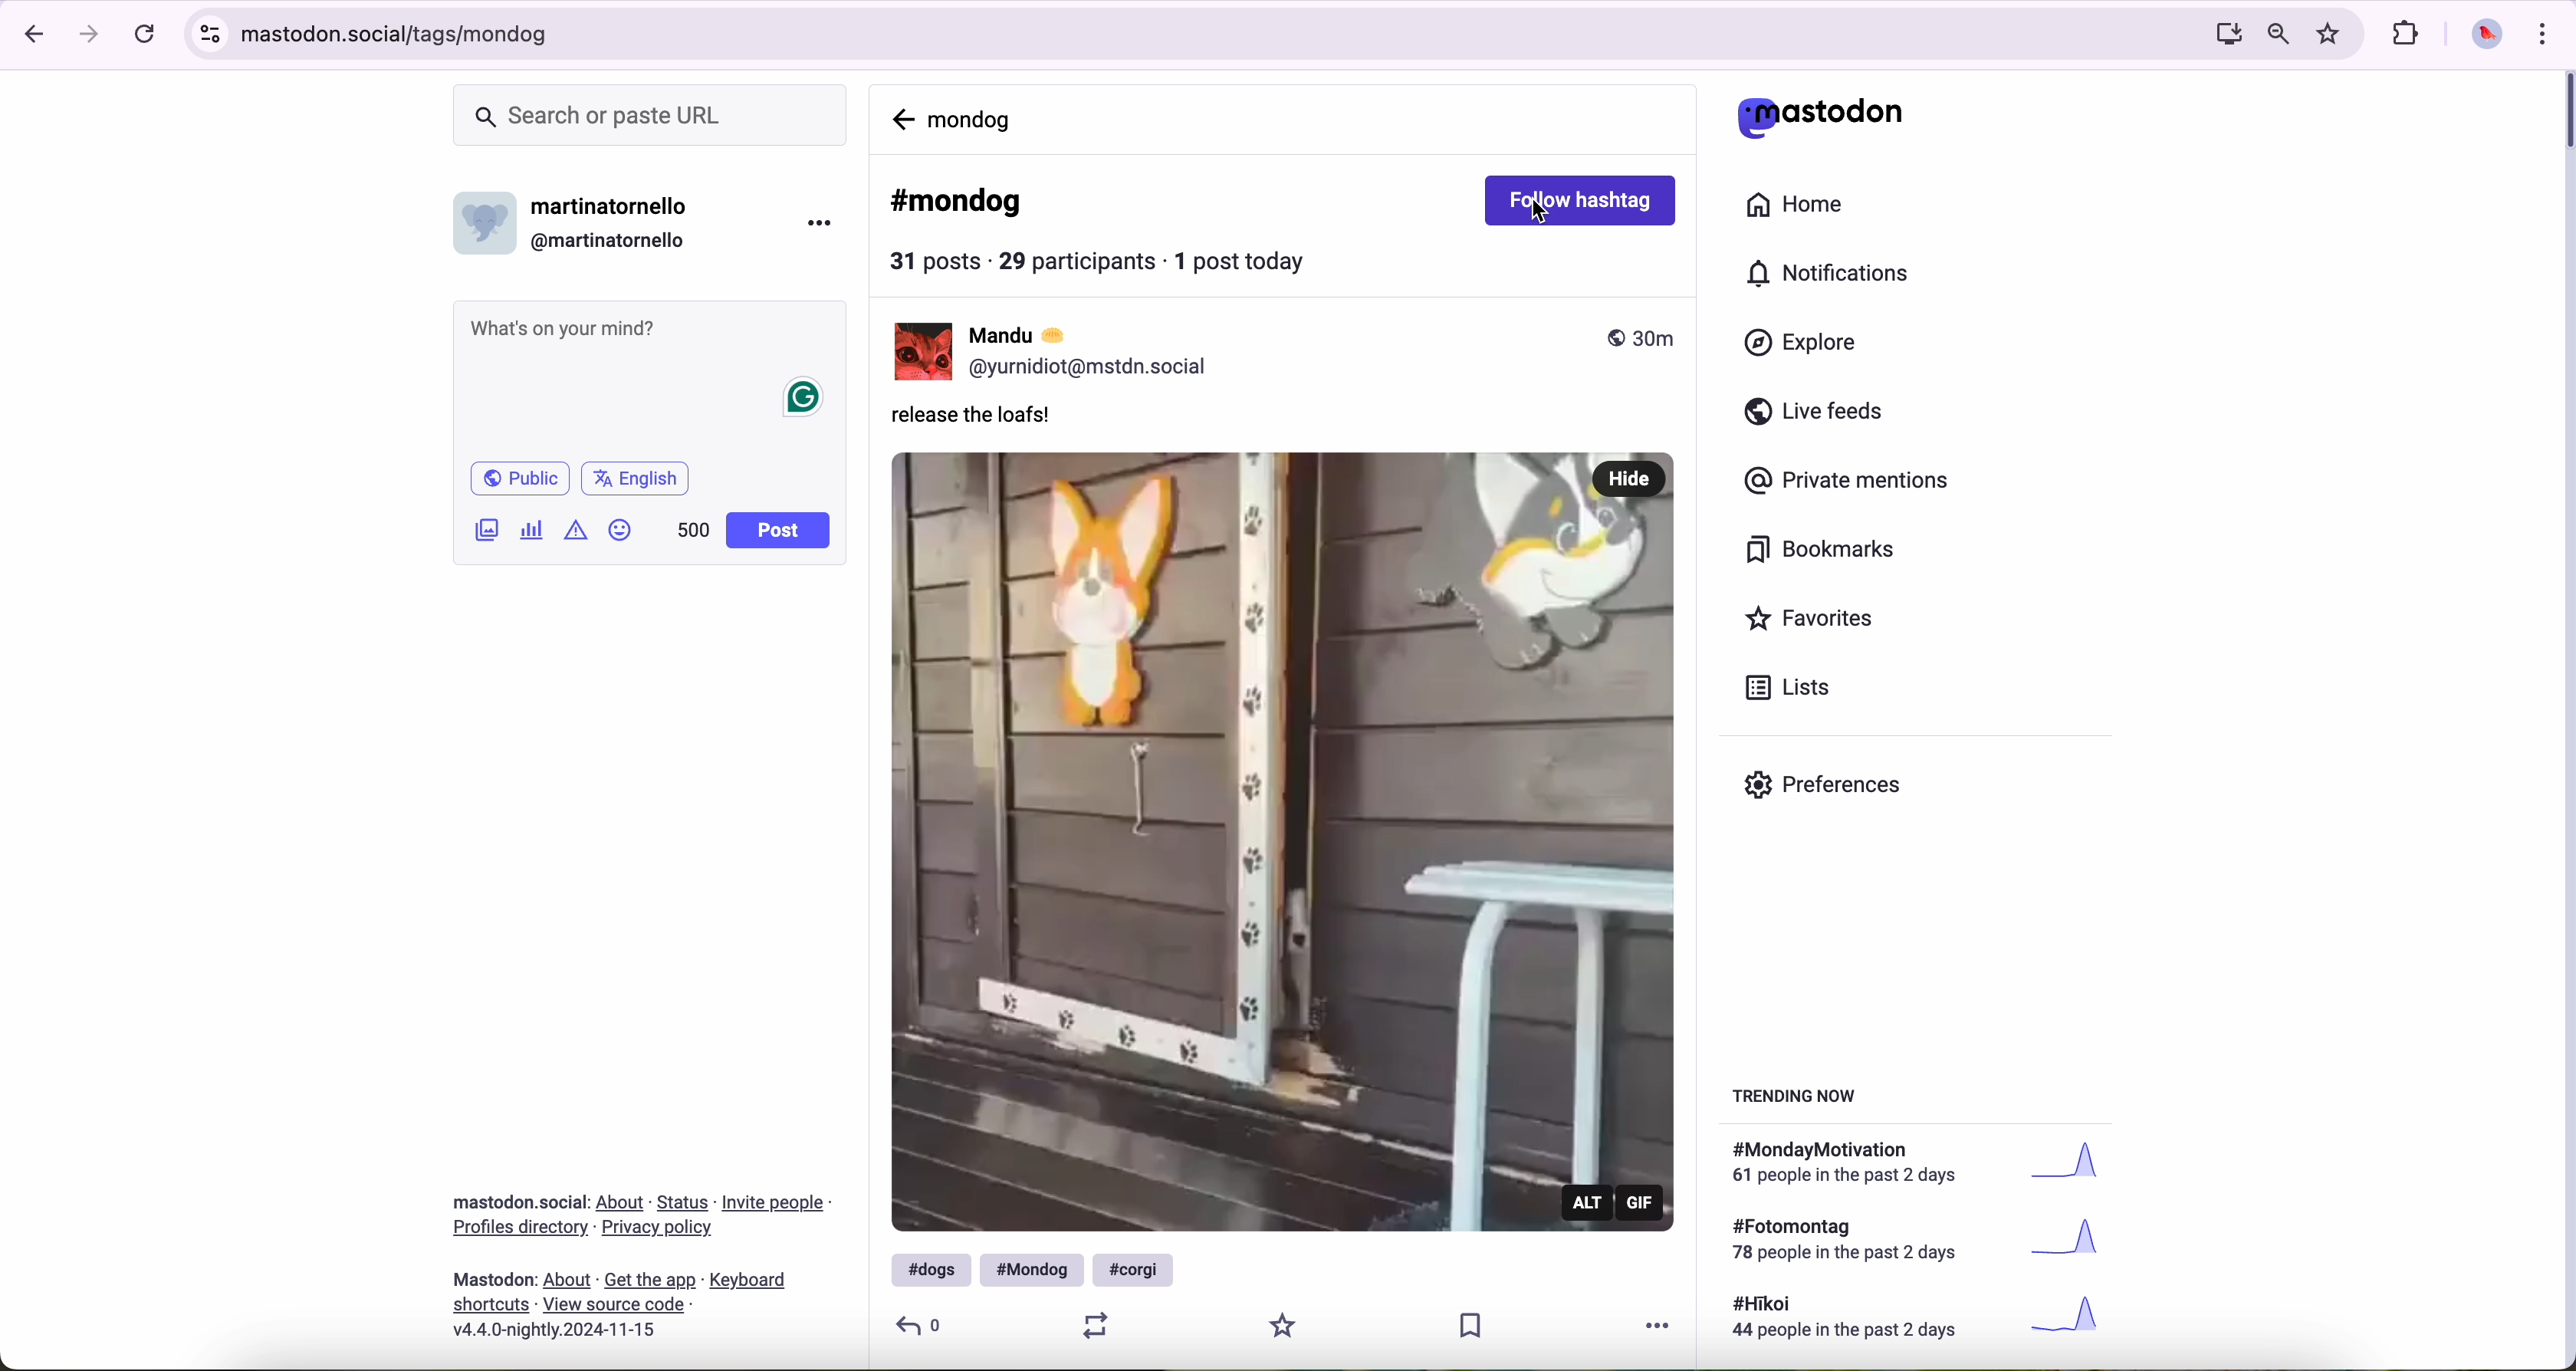  I want to click on gif, so click(1283, 838).